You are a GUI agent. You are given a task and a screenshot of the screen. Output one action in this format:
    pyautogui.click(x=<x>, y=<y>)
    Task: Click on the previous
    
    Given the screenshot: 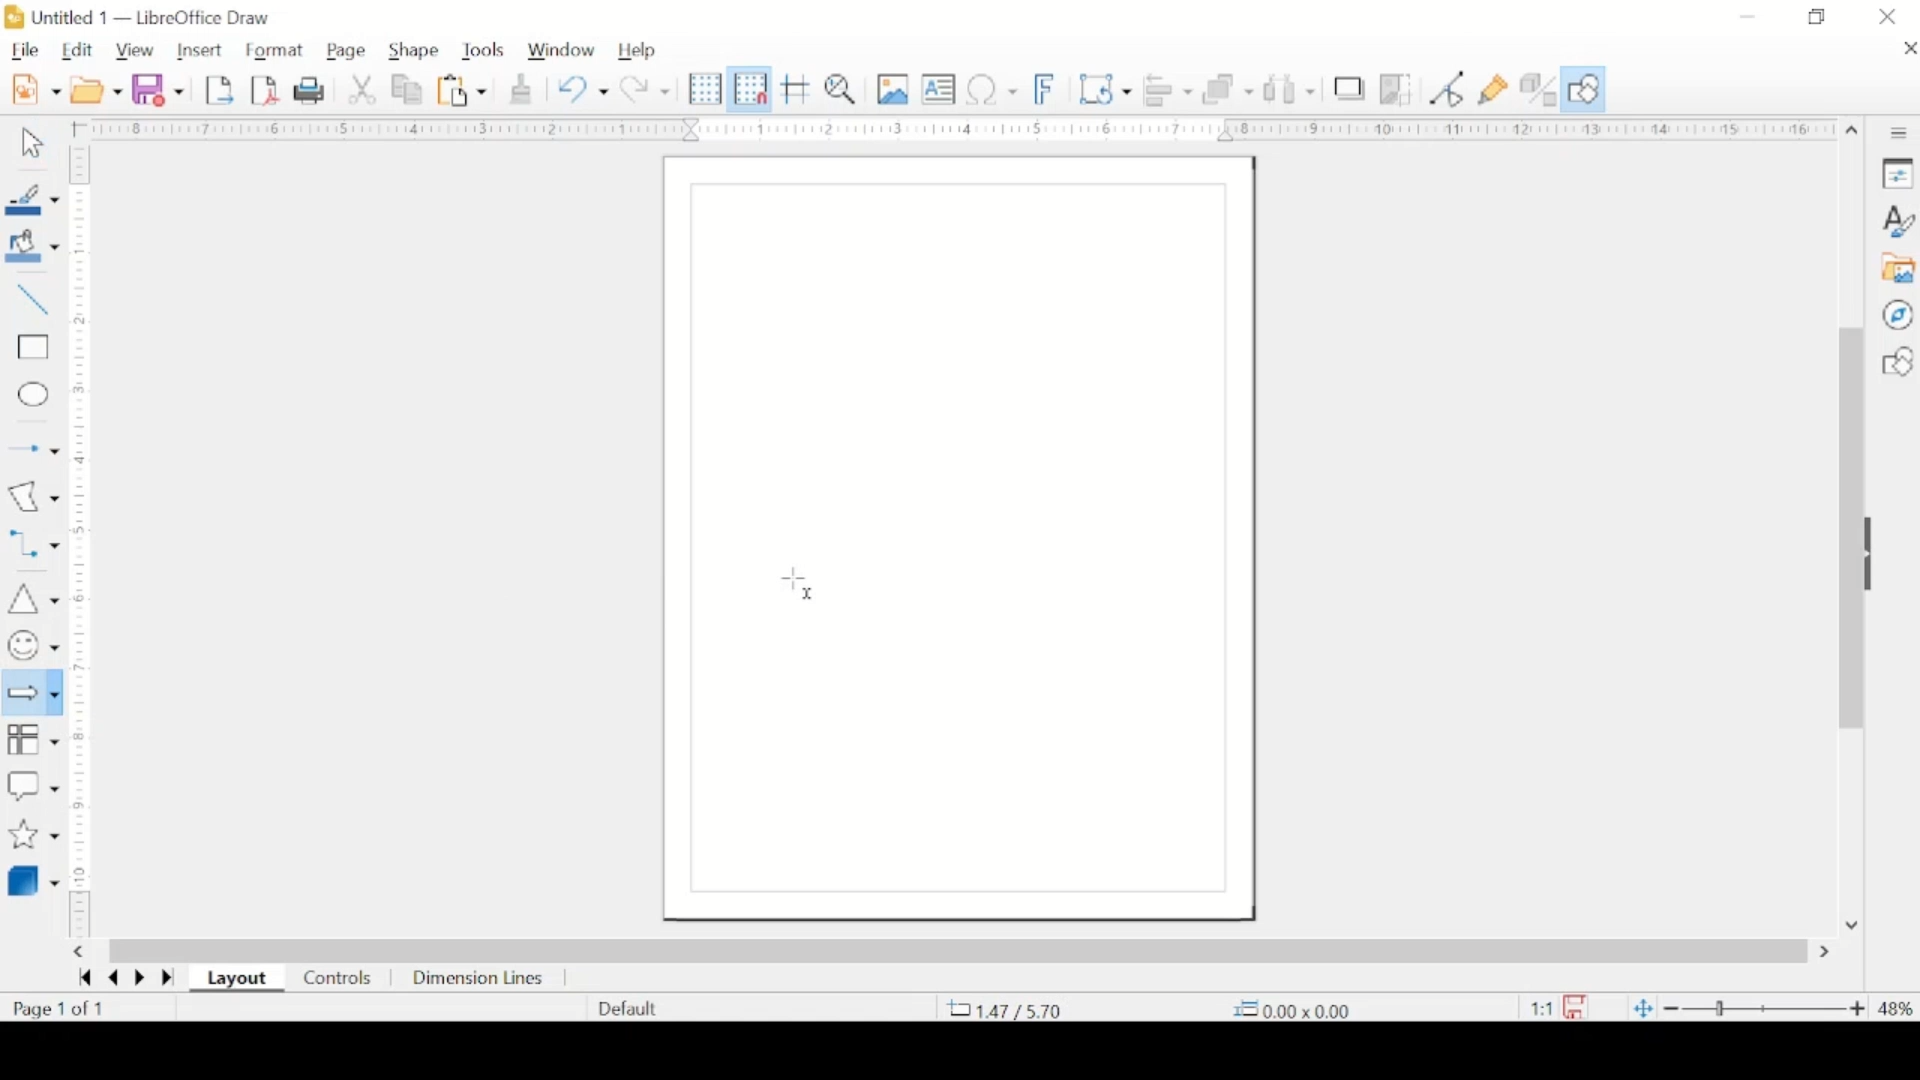 What is the action you would take?
    pyautogui.click(x=110, y=978)
    